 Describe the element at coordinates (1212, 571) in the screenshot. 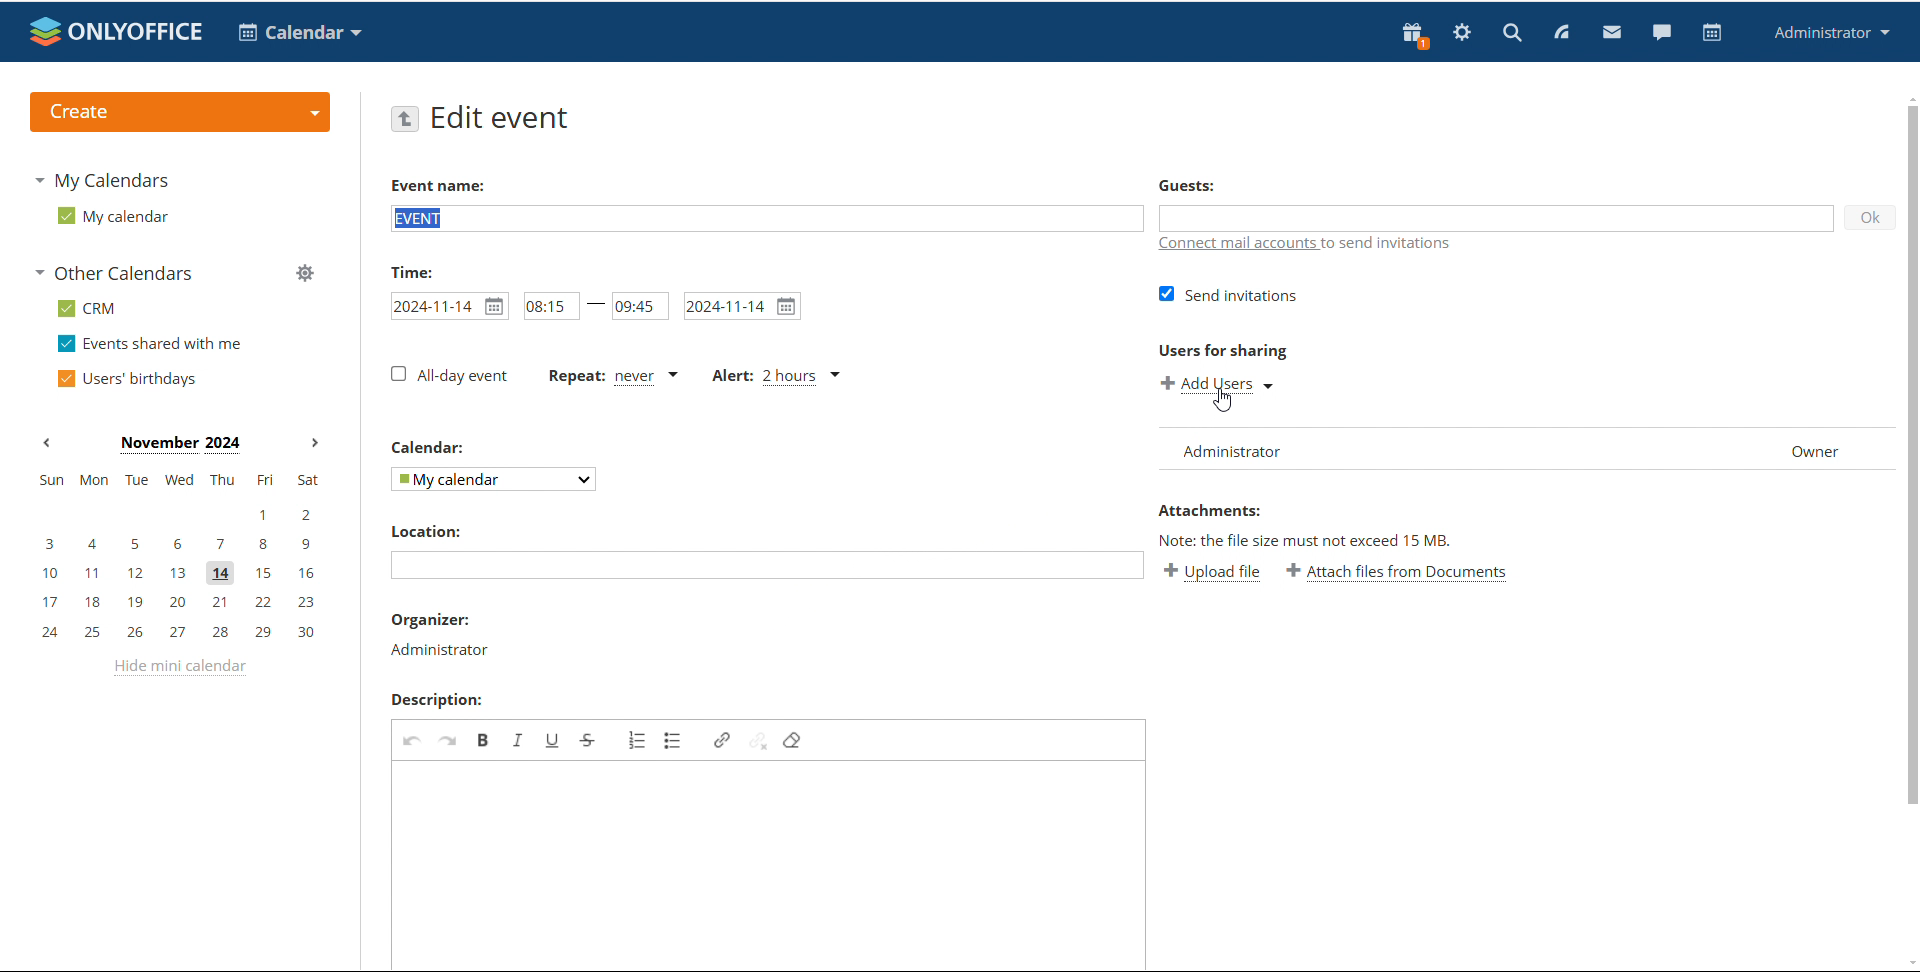

I see `upload file` at that location.